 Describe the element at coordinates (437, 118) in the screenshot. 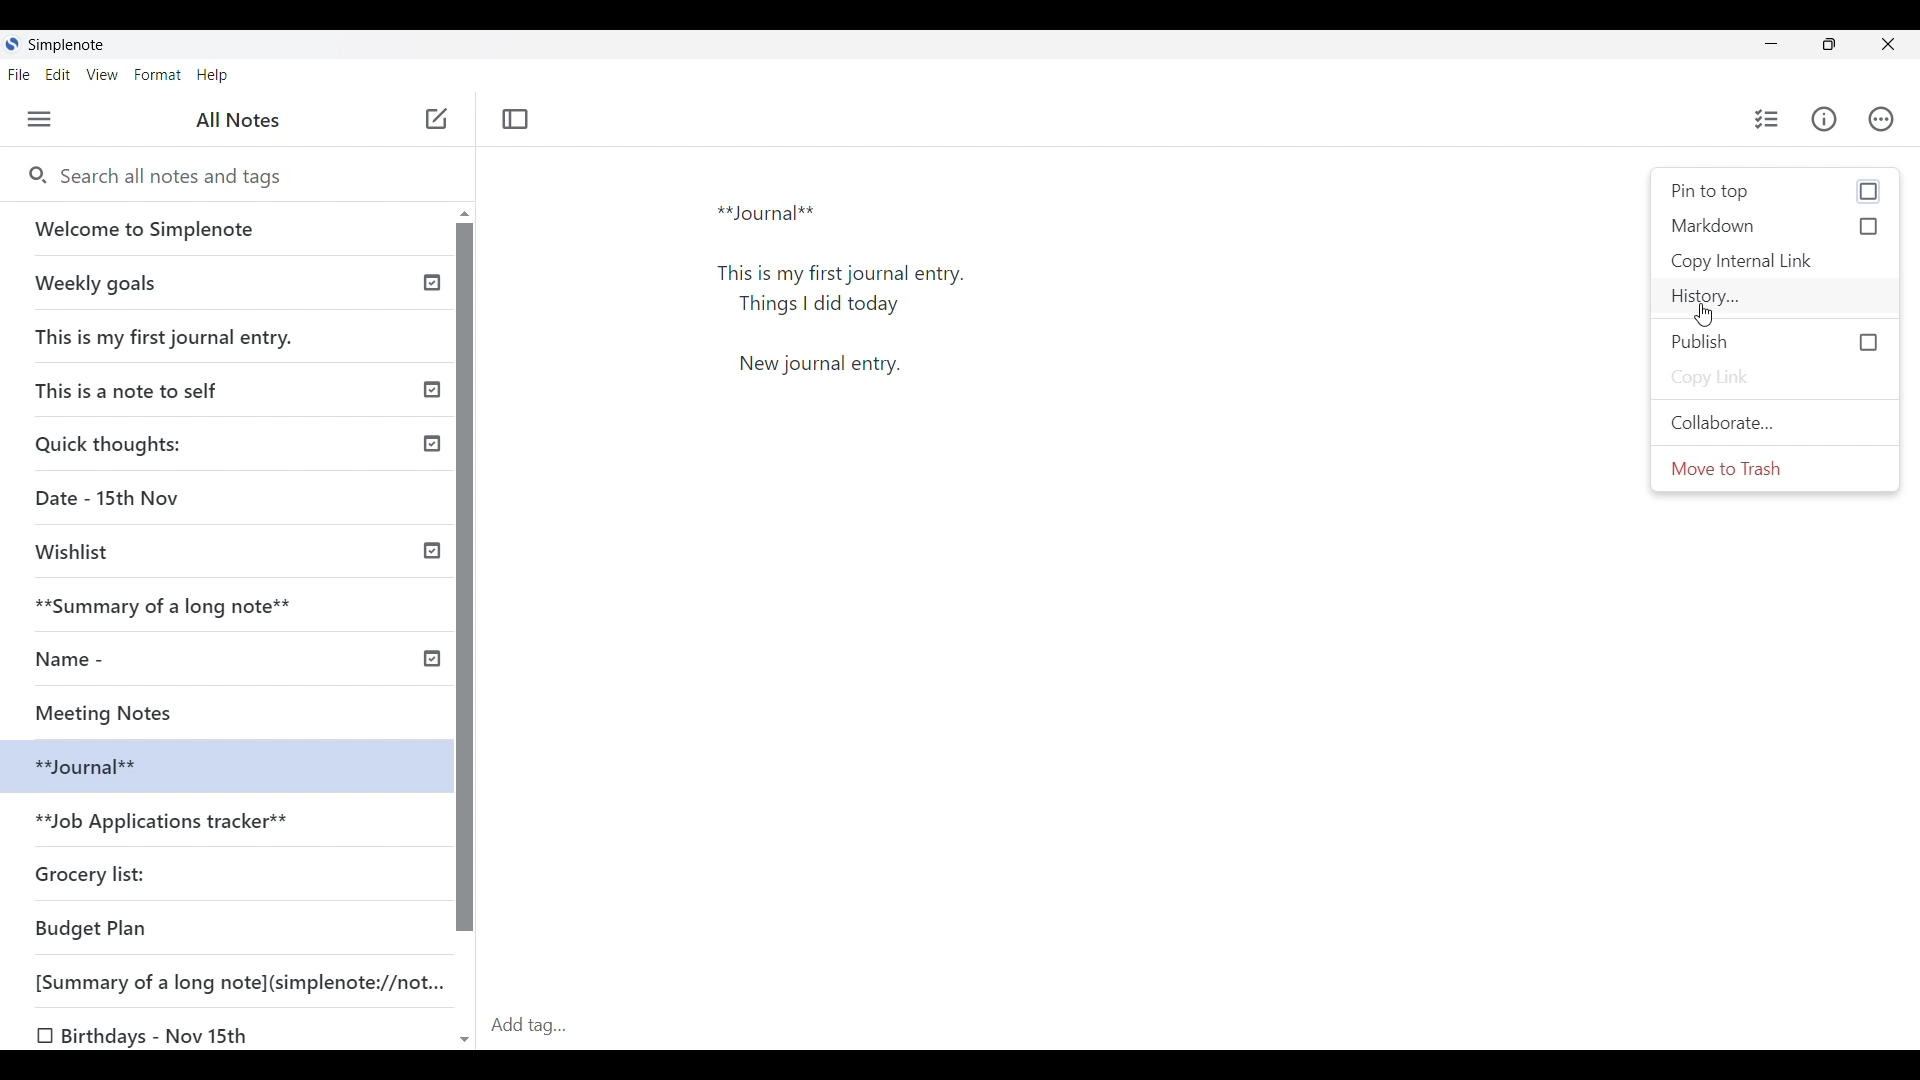

I see `Add new note` at that location.